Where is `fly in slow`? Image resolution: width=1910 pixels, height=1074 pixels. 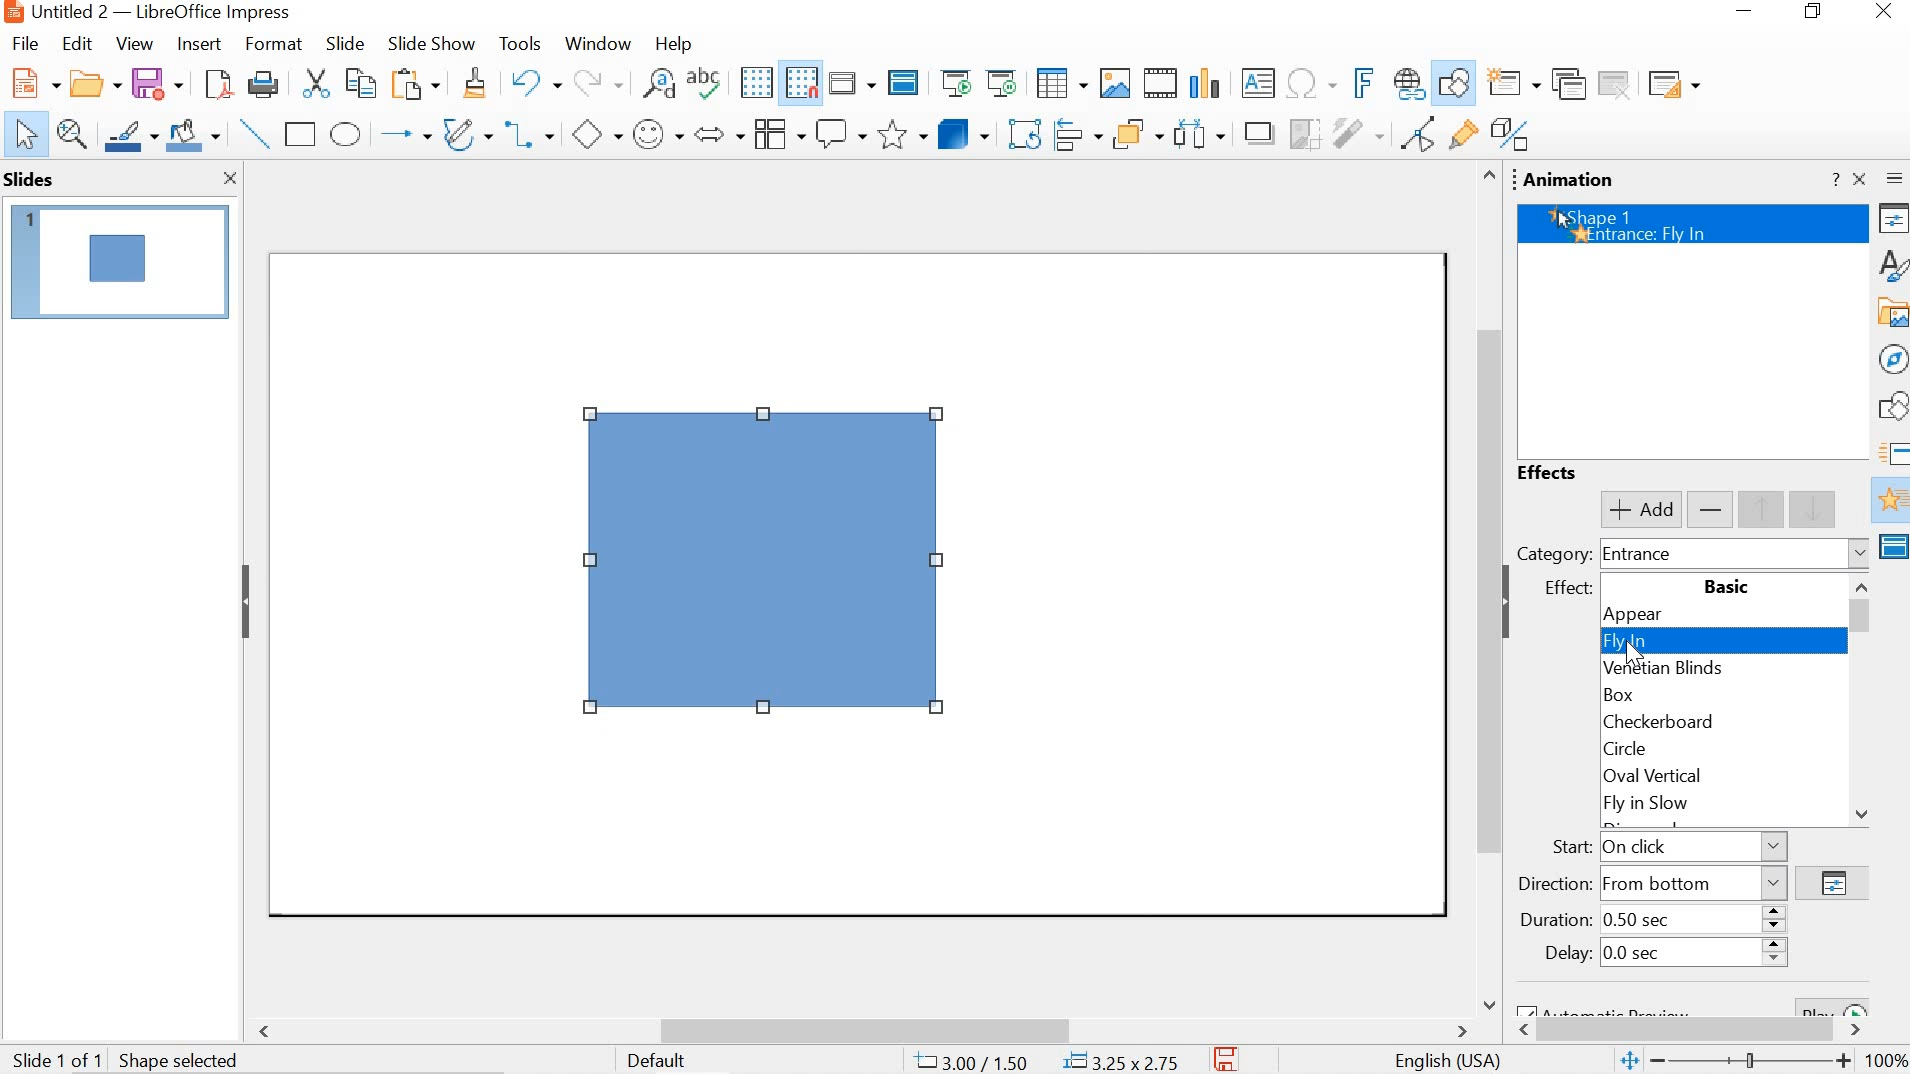 fly in slow is located at coordinates (1695, 803).